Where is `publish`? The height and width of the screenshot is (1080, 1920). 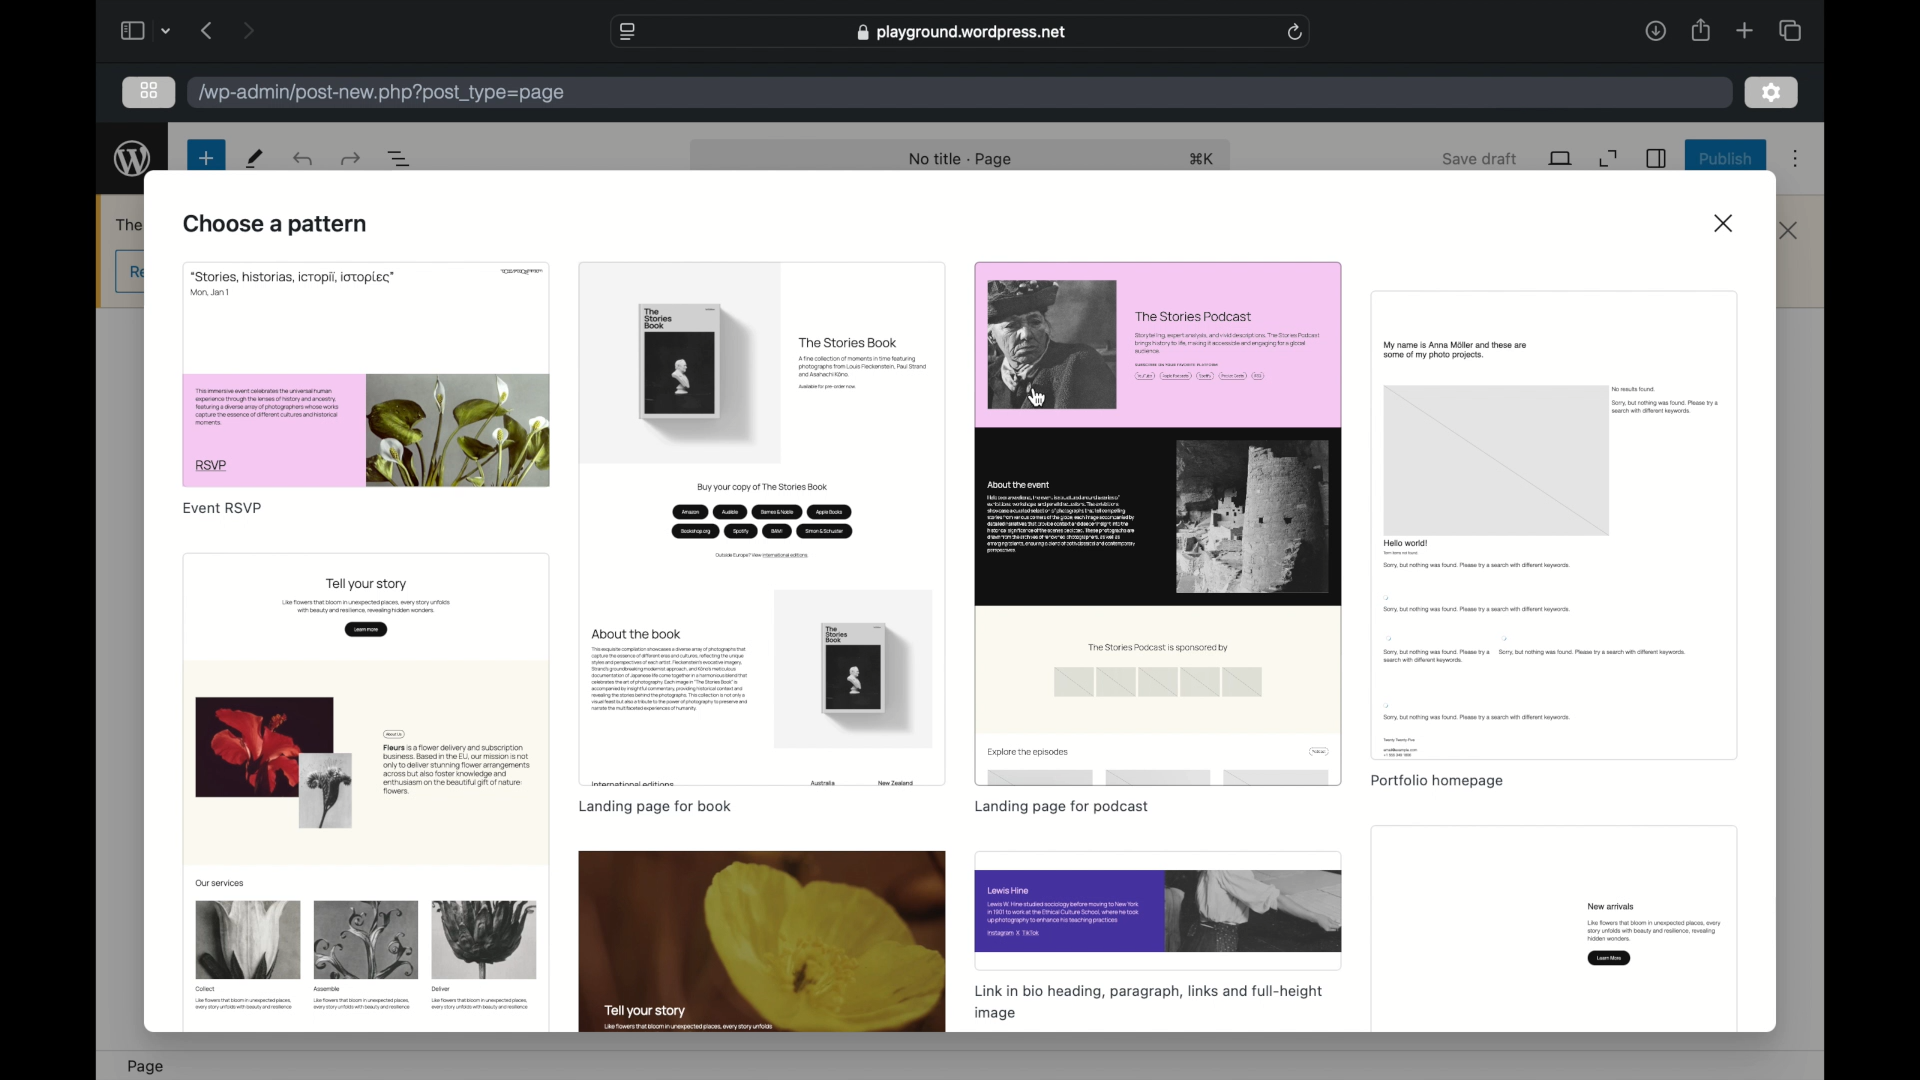
publish is located at coordinates (1727, 160).